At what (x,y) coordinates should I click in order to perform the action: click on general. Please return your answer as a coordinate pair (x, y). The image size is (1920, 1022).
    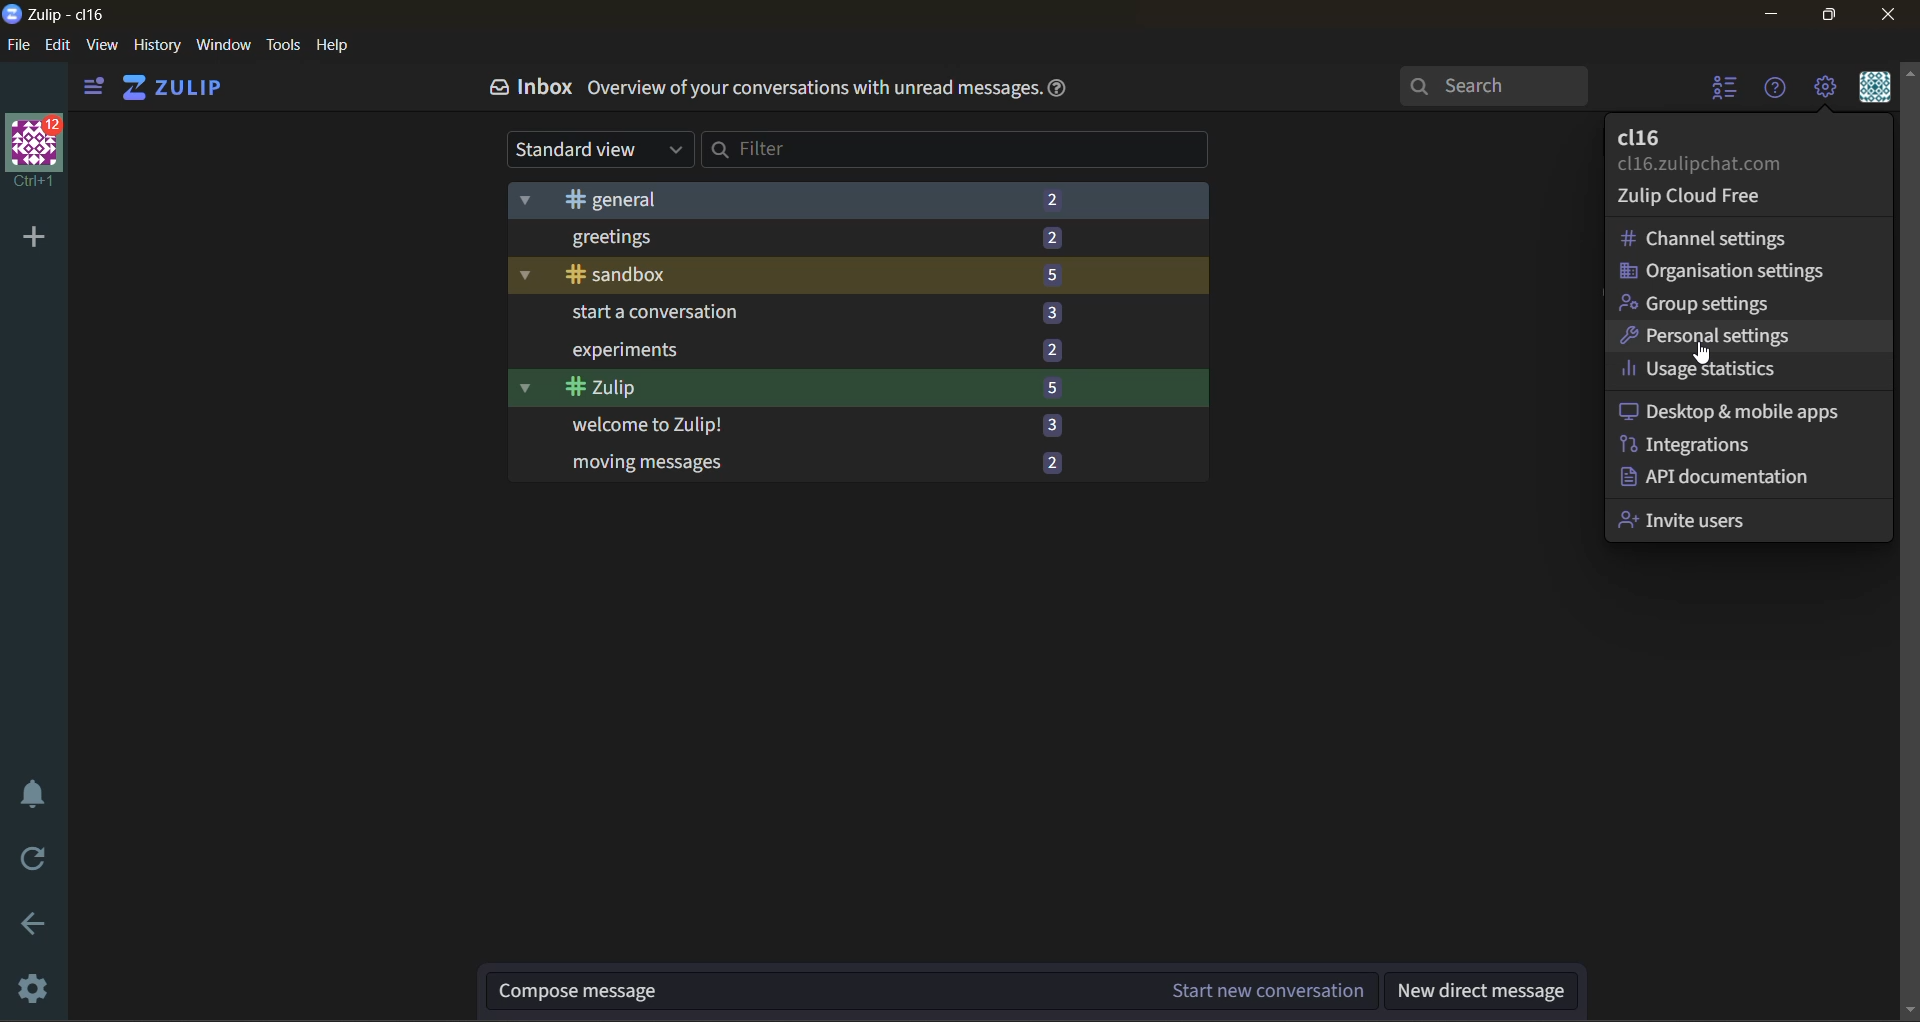
    Looking at the image, I should click on (803, 199).